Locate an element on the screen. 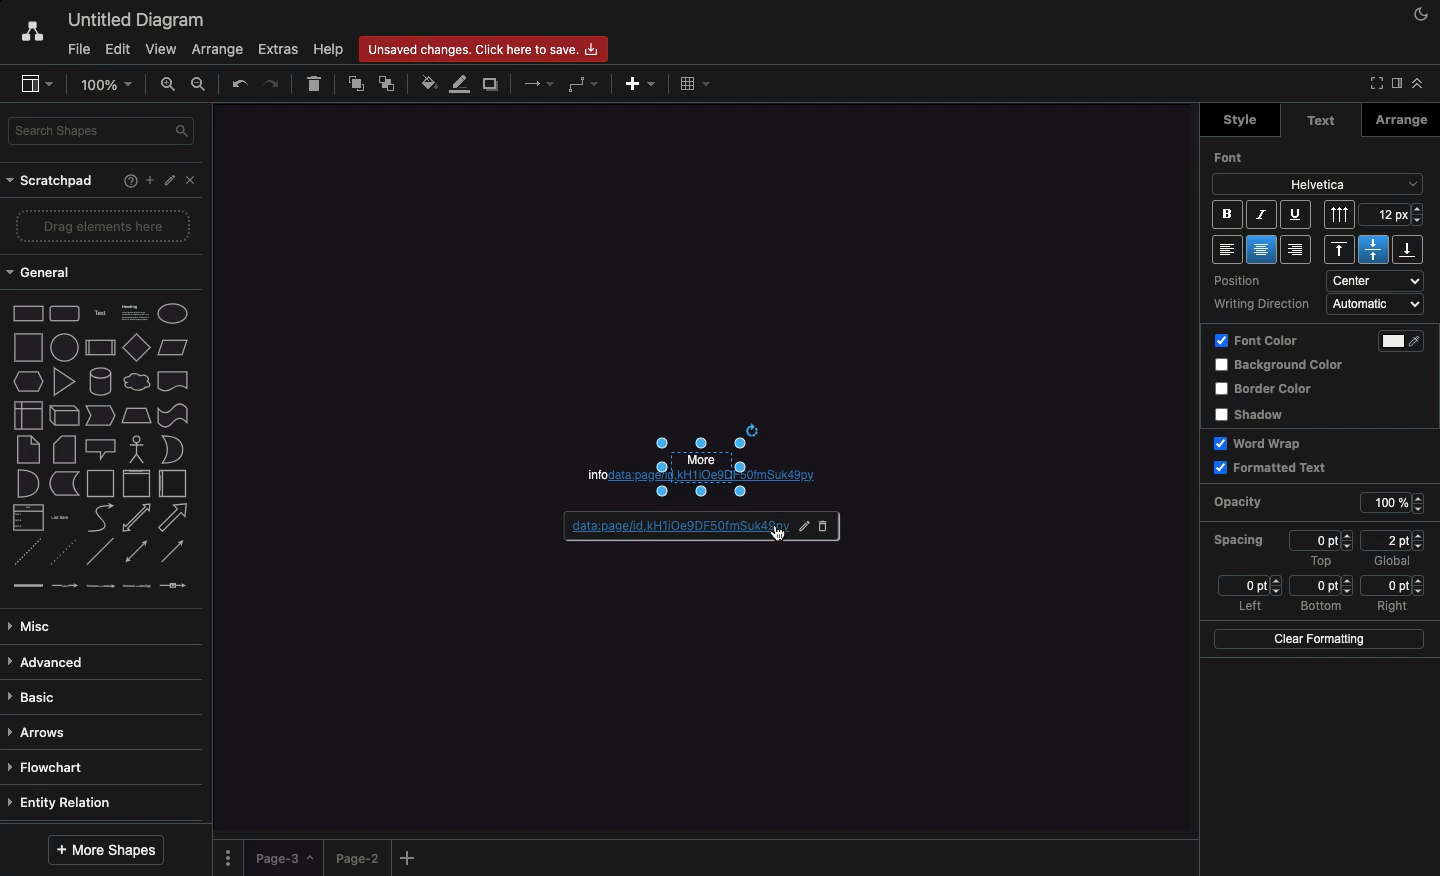 The width and height of the screenshot is (1440, 876). document is located at coordinates (174, 381).